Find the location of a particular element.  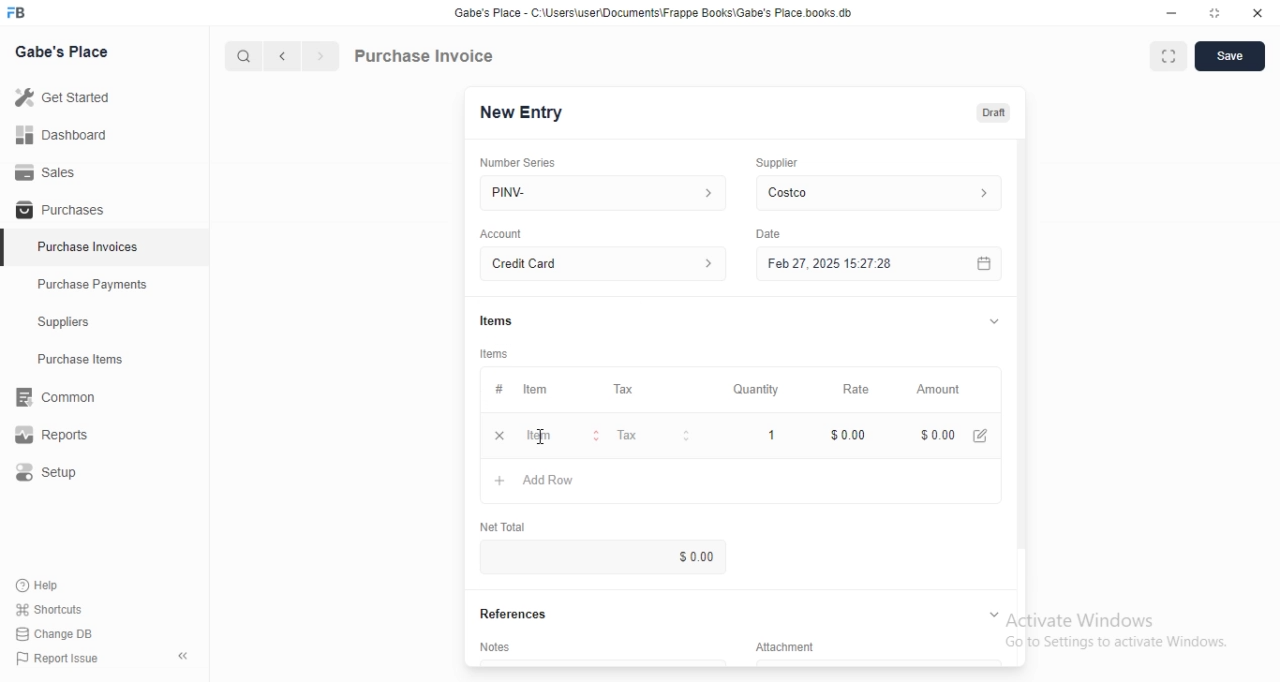

Rate is located at coordinates (841, 389).